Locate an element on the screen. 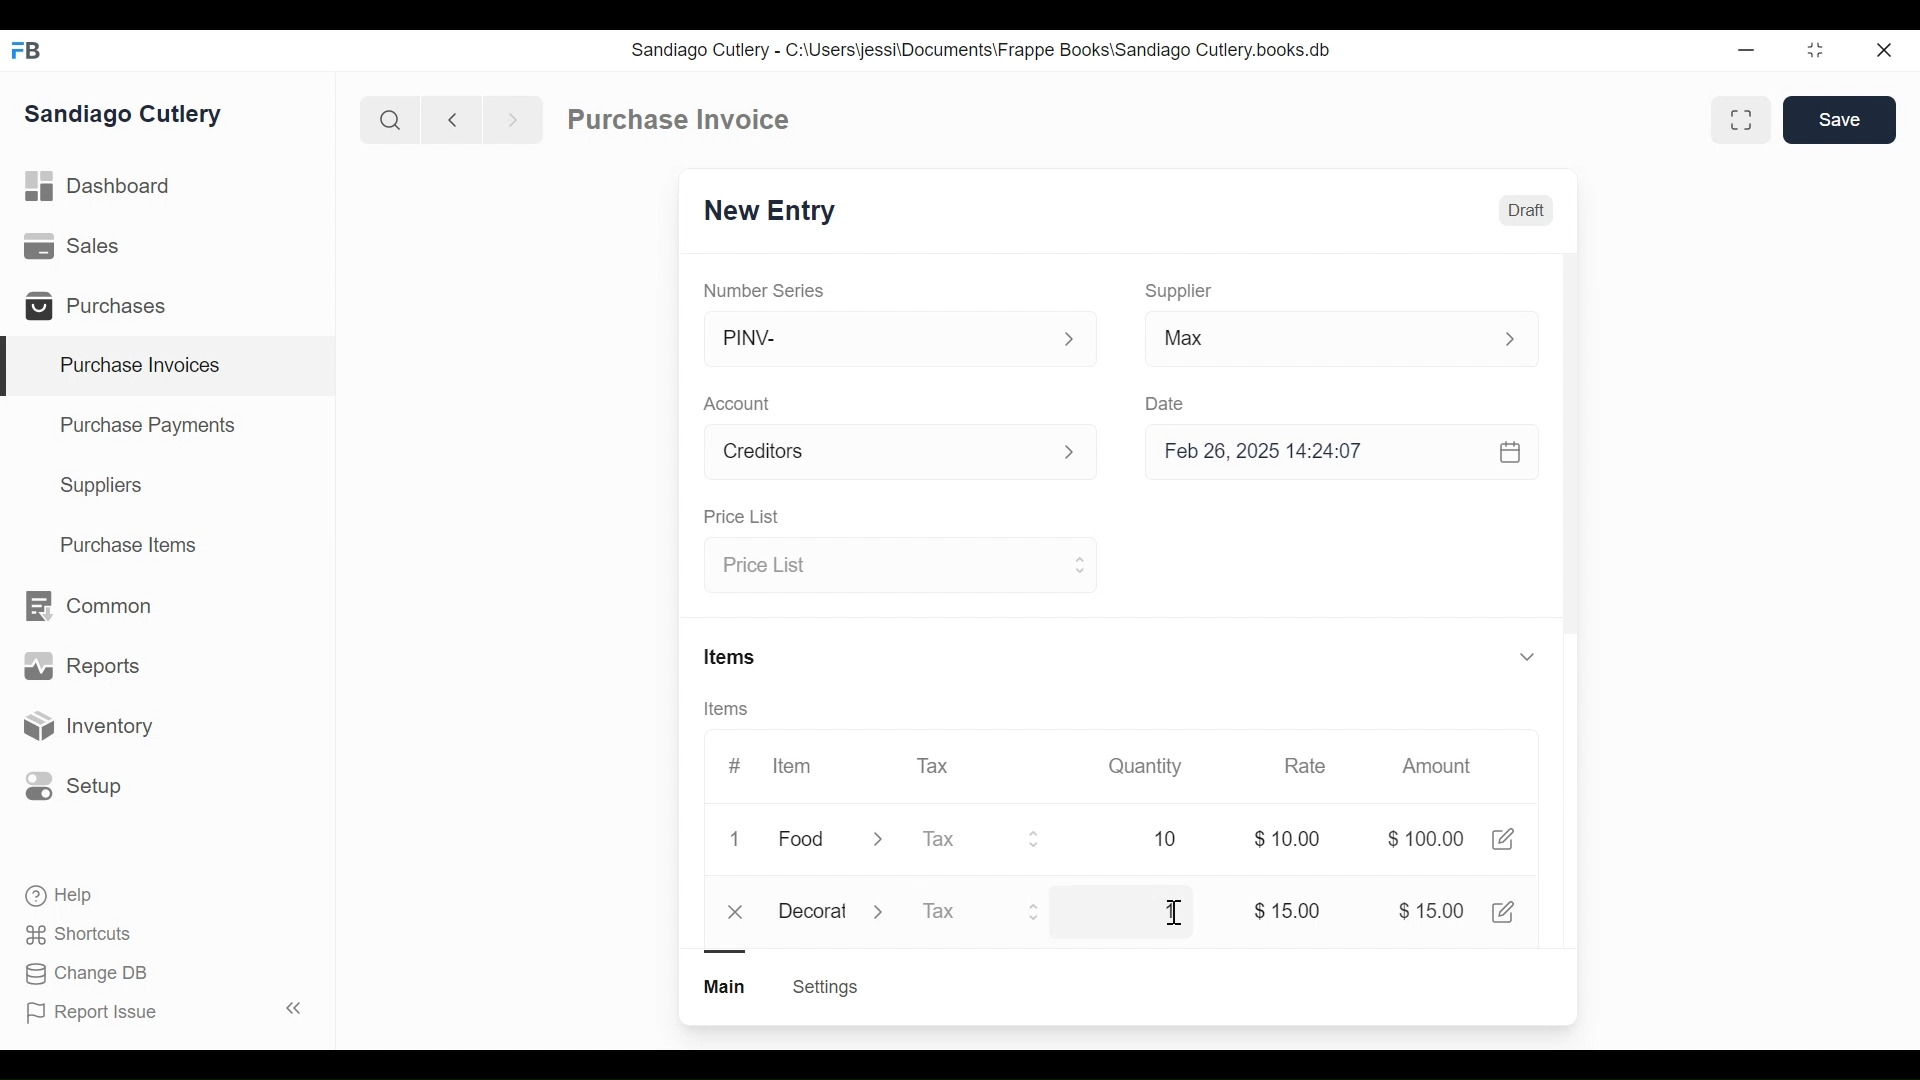 Image resolution: width=1920 pixels, height=1080 pixels. Food is located at coordinates (805, 841).